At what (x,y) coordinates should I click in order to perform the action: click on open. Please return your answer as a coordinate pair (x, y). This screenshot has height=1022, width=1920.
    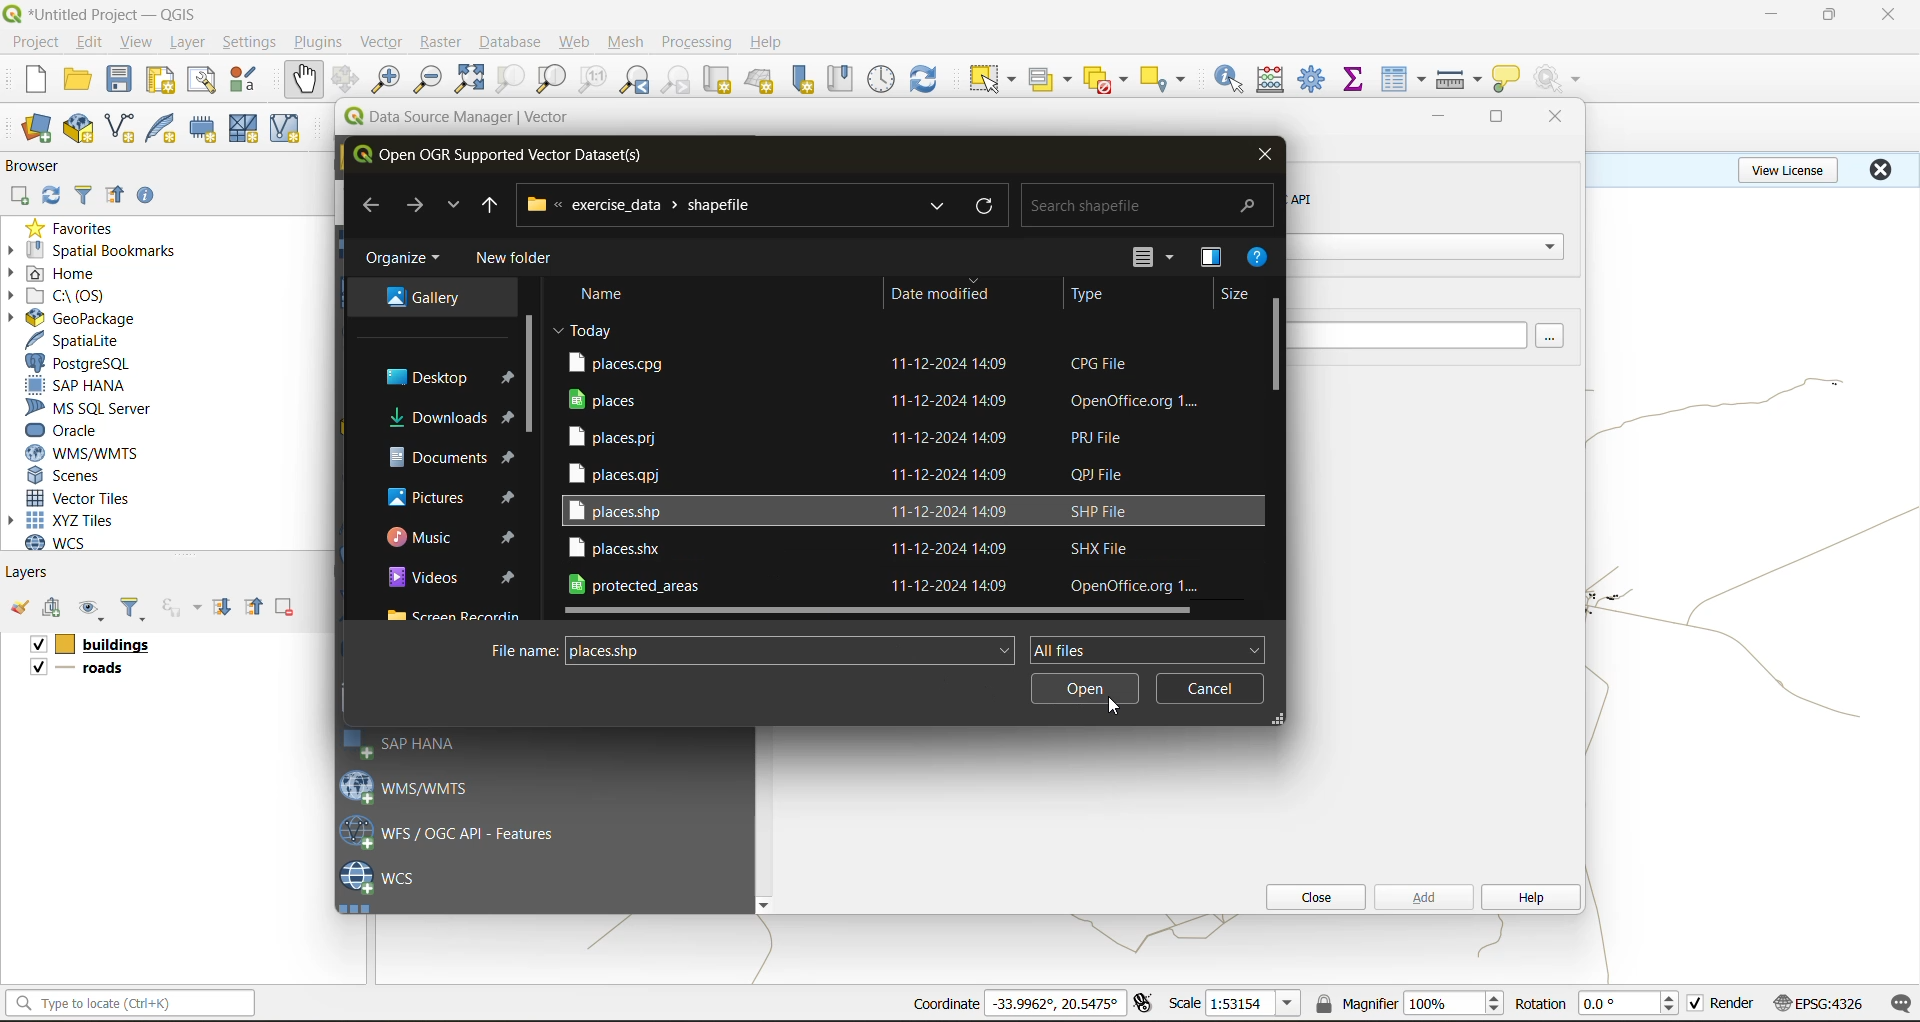
    Looking at the image, I should click on (77, 80).